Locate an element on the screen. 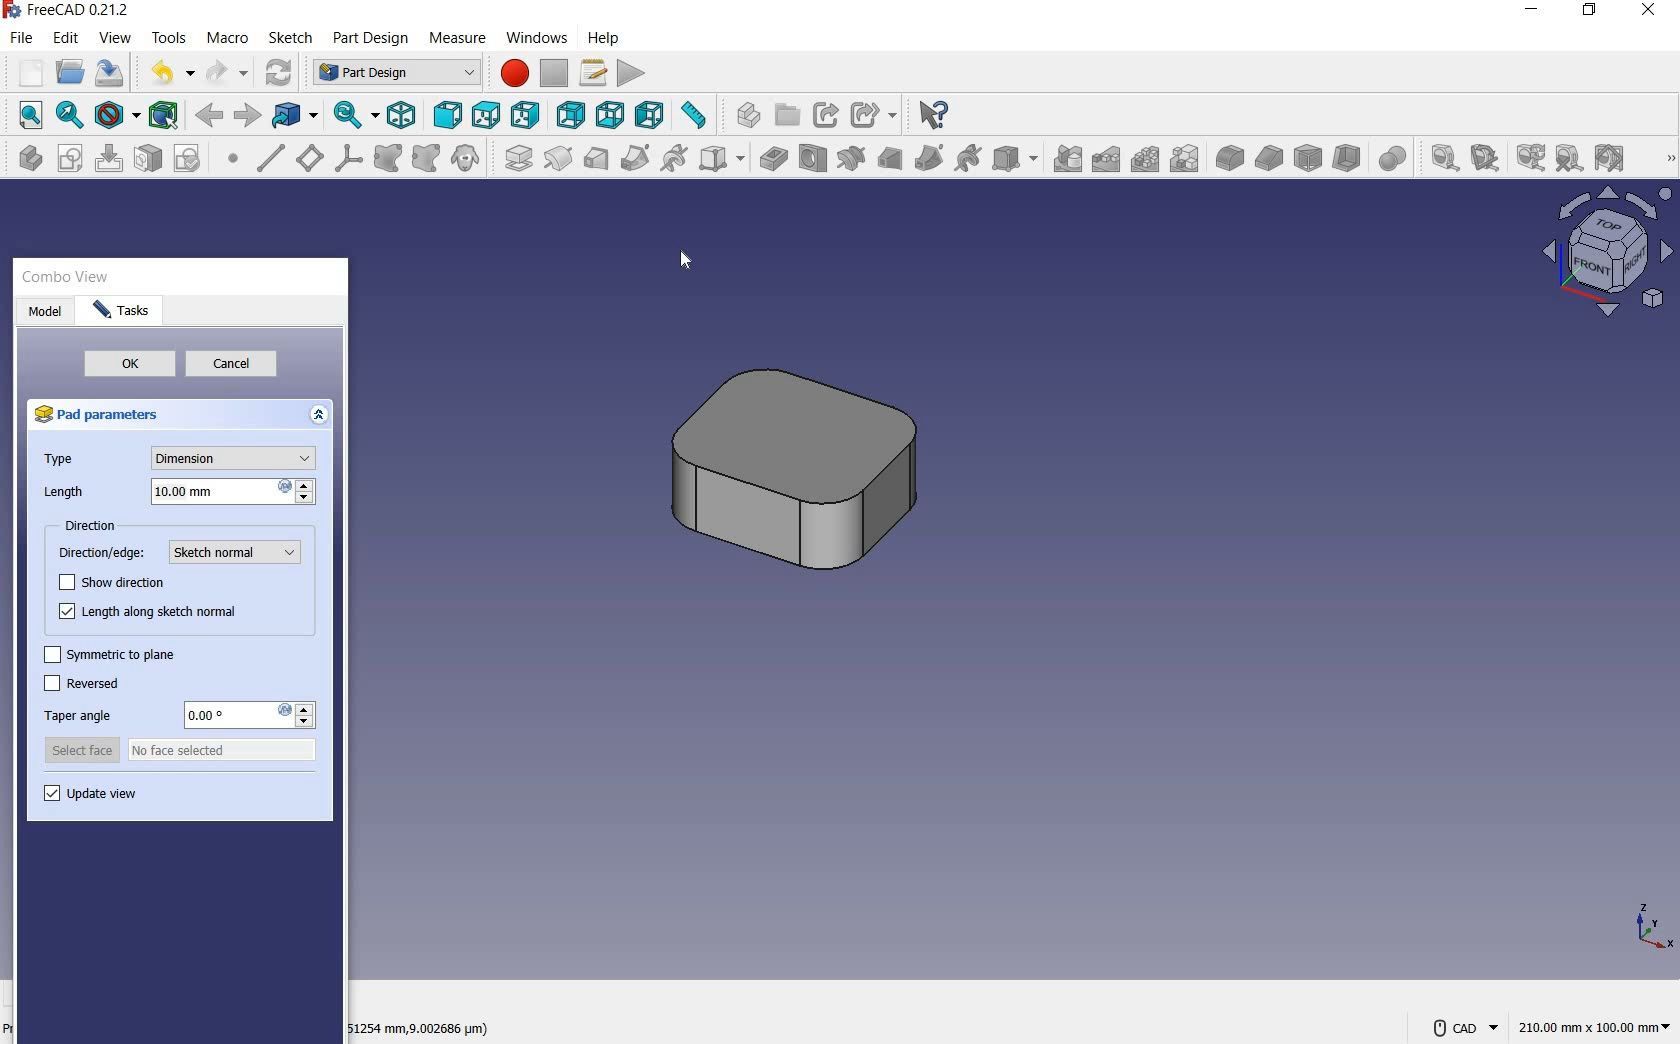 This screenshot has height=1044, width=1680. pad is located at coordinates (515, 159).